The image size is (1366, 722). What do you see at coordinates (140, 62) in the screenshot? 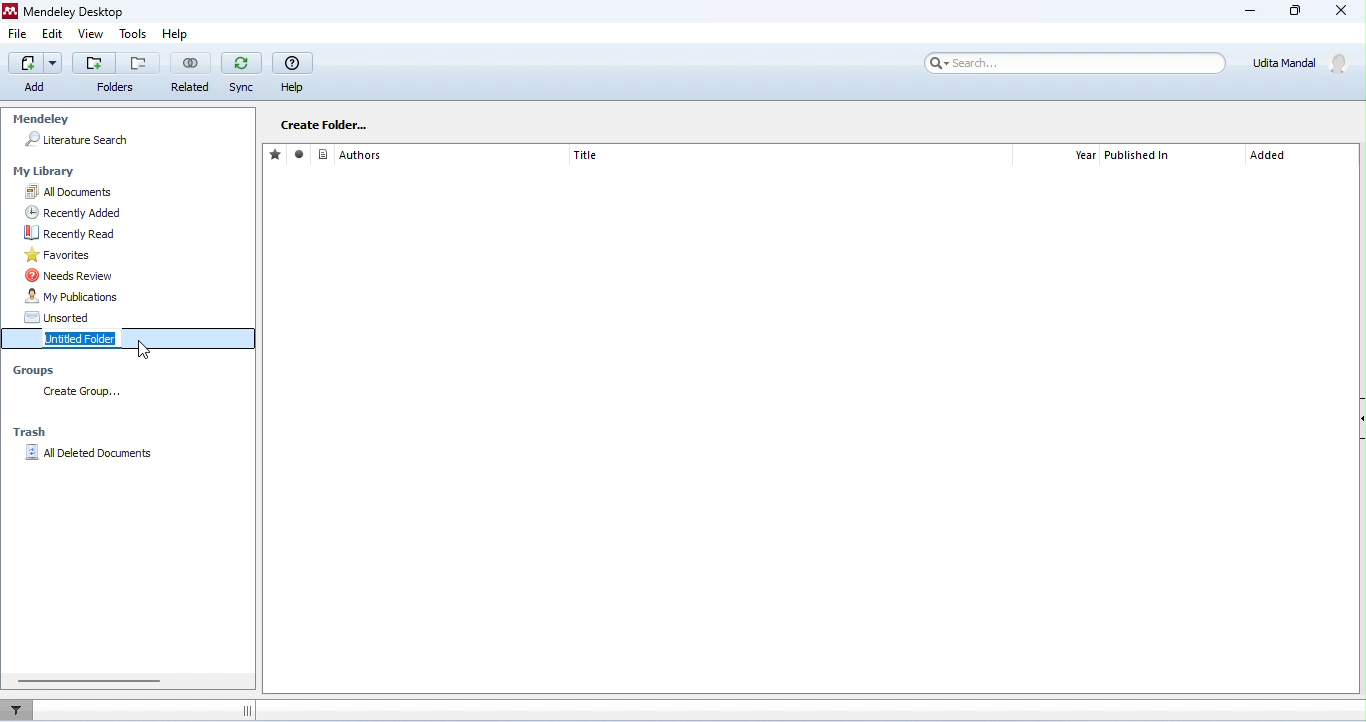
I see `remove` at bounding box center [140, 62].